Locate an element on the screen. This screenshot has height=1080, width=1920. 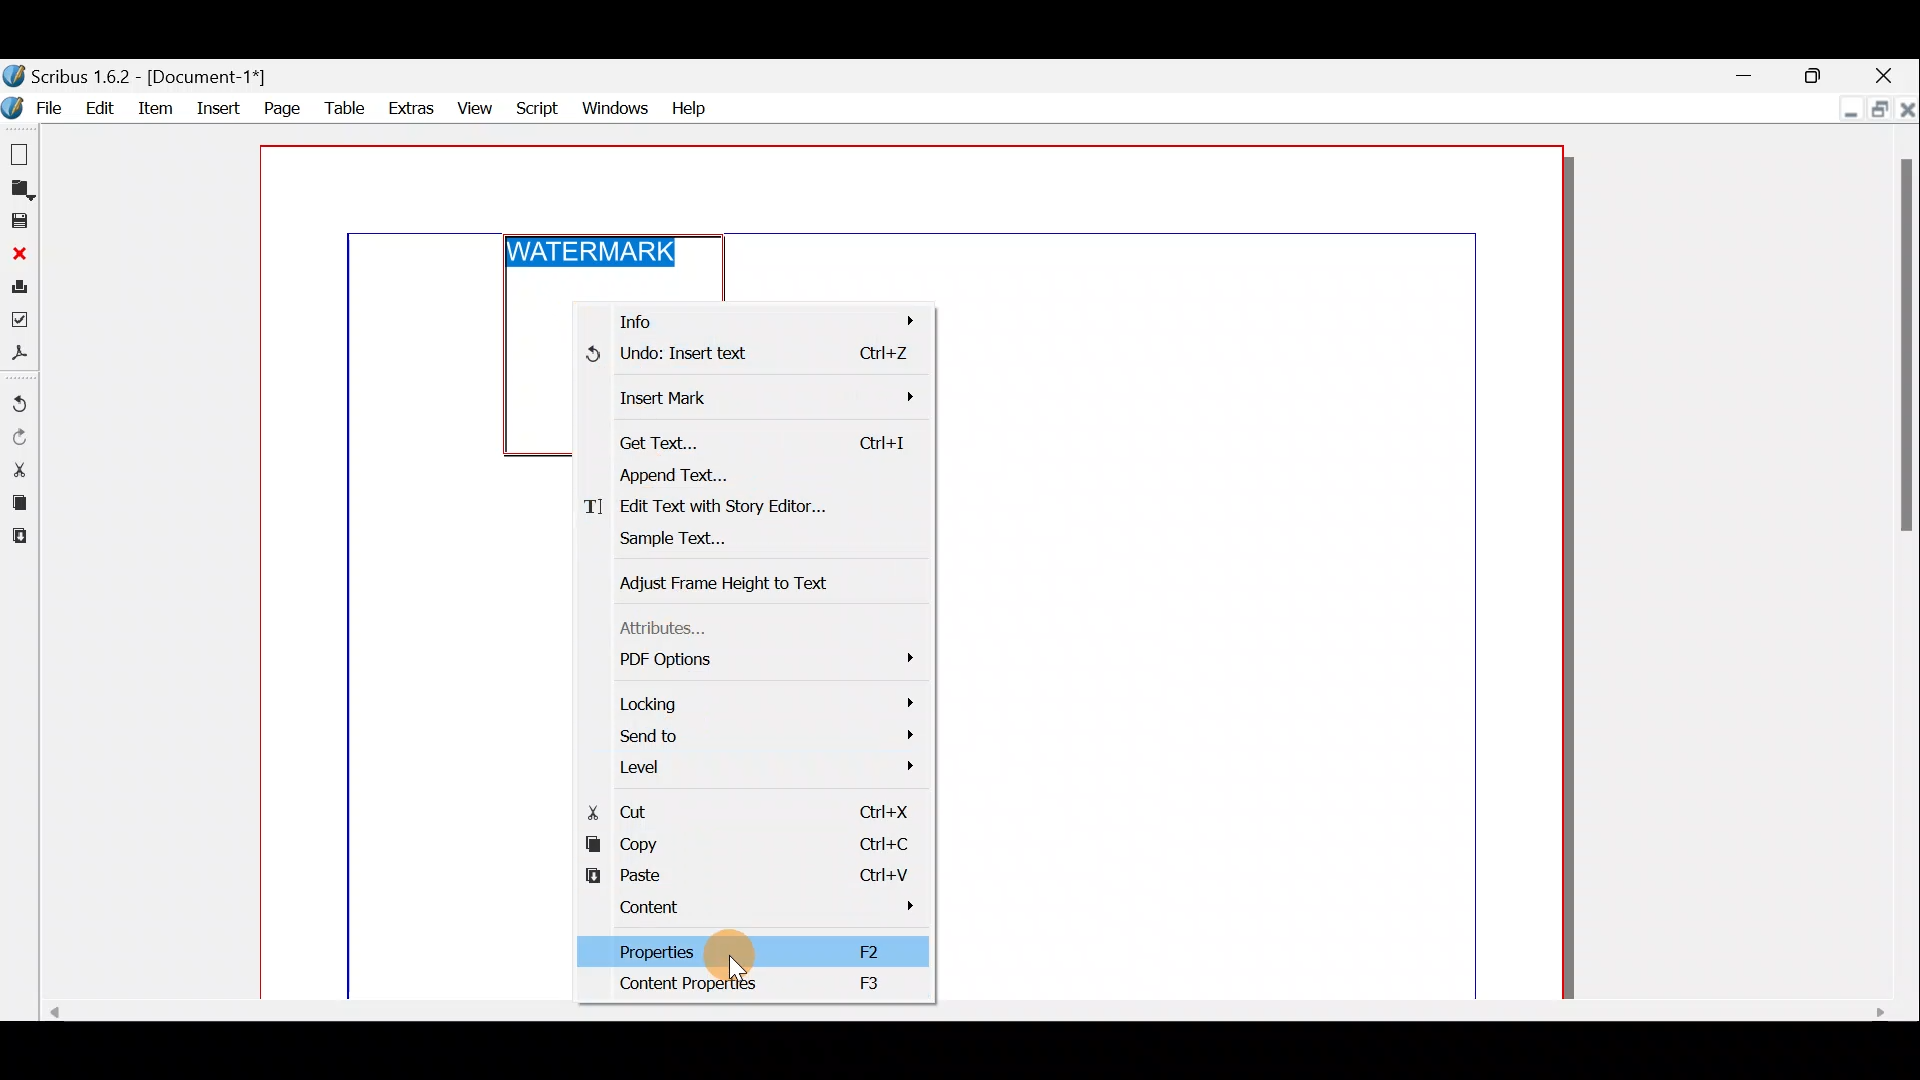
Undo Insert Text is located at coordinates (761, 358).